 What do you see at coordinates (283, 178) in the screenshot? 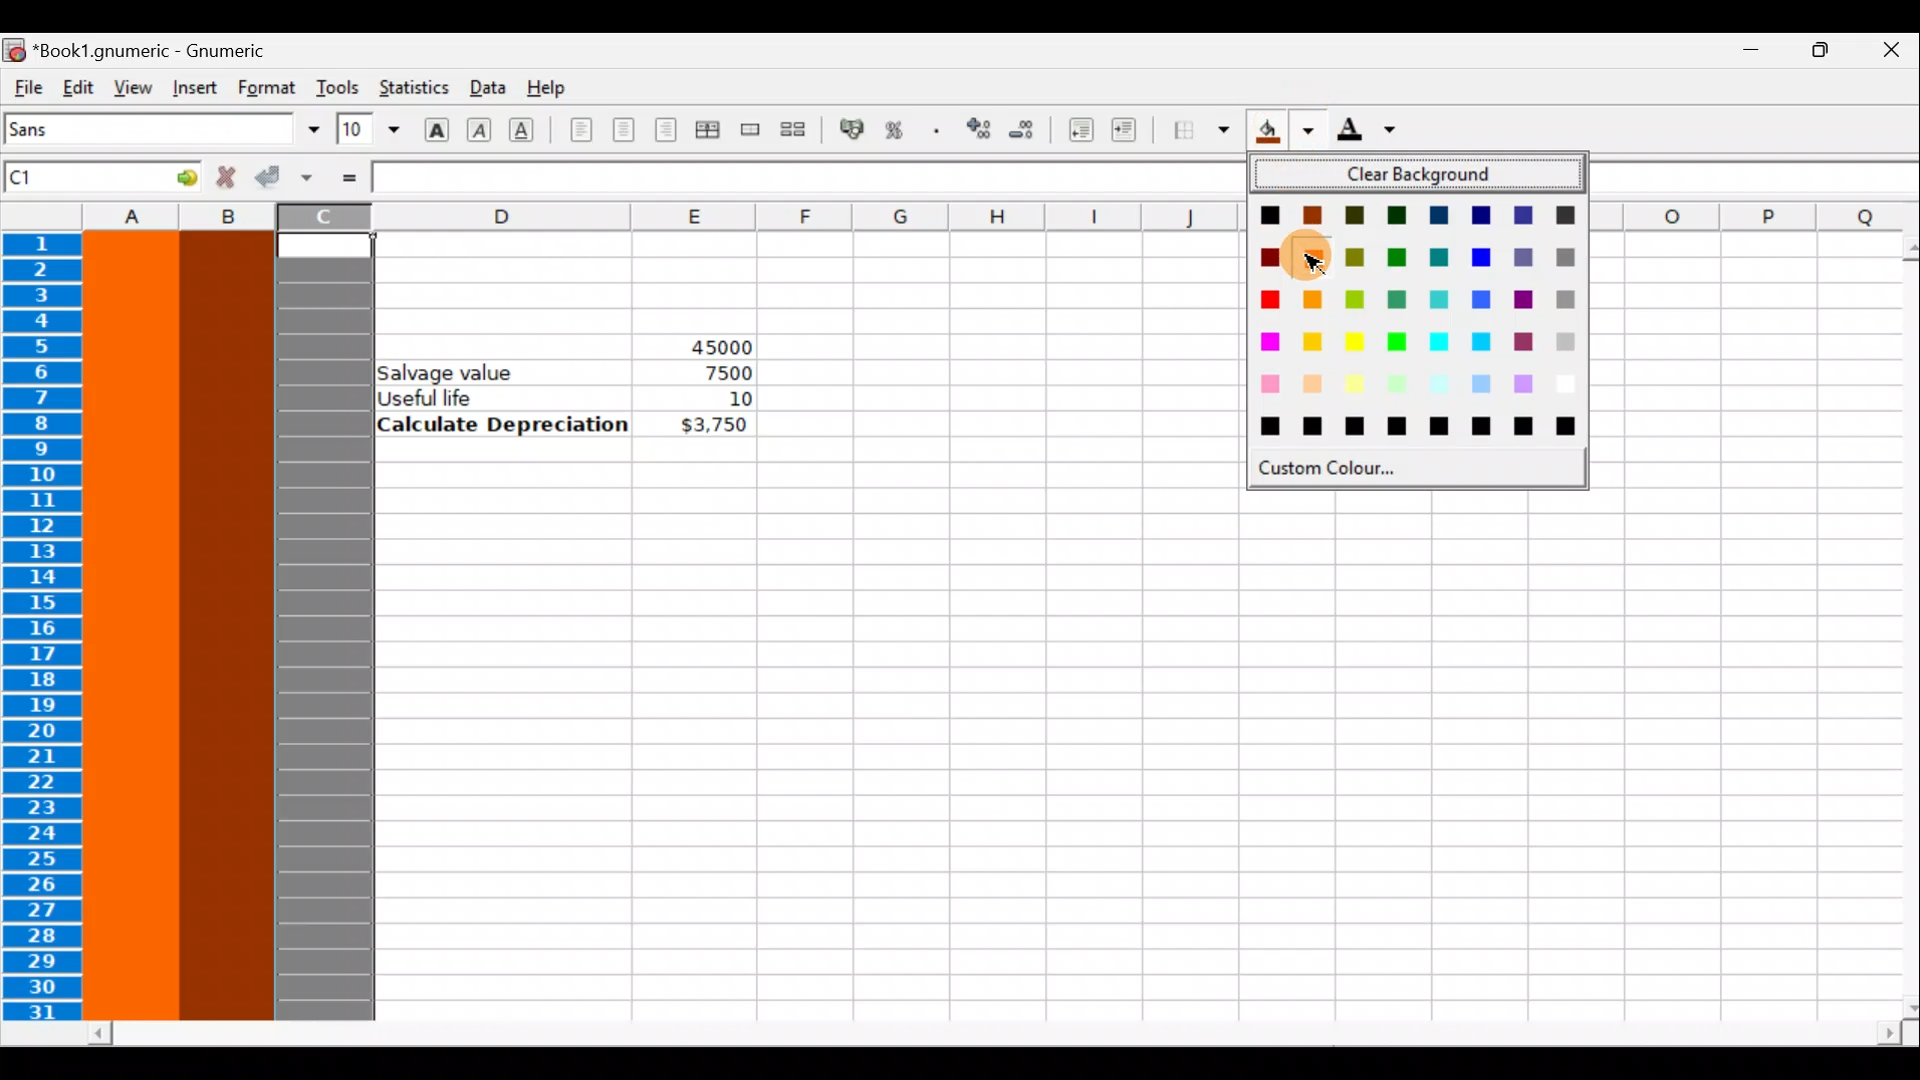
I see `Accept change` at bounding box center [283, 178].